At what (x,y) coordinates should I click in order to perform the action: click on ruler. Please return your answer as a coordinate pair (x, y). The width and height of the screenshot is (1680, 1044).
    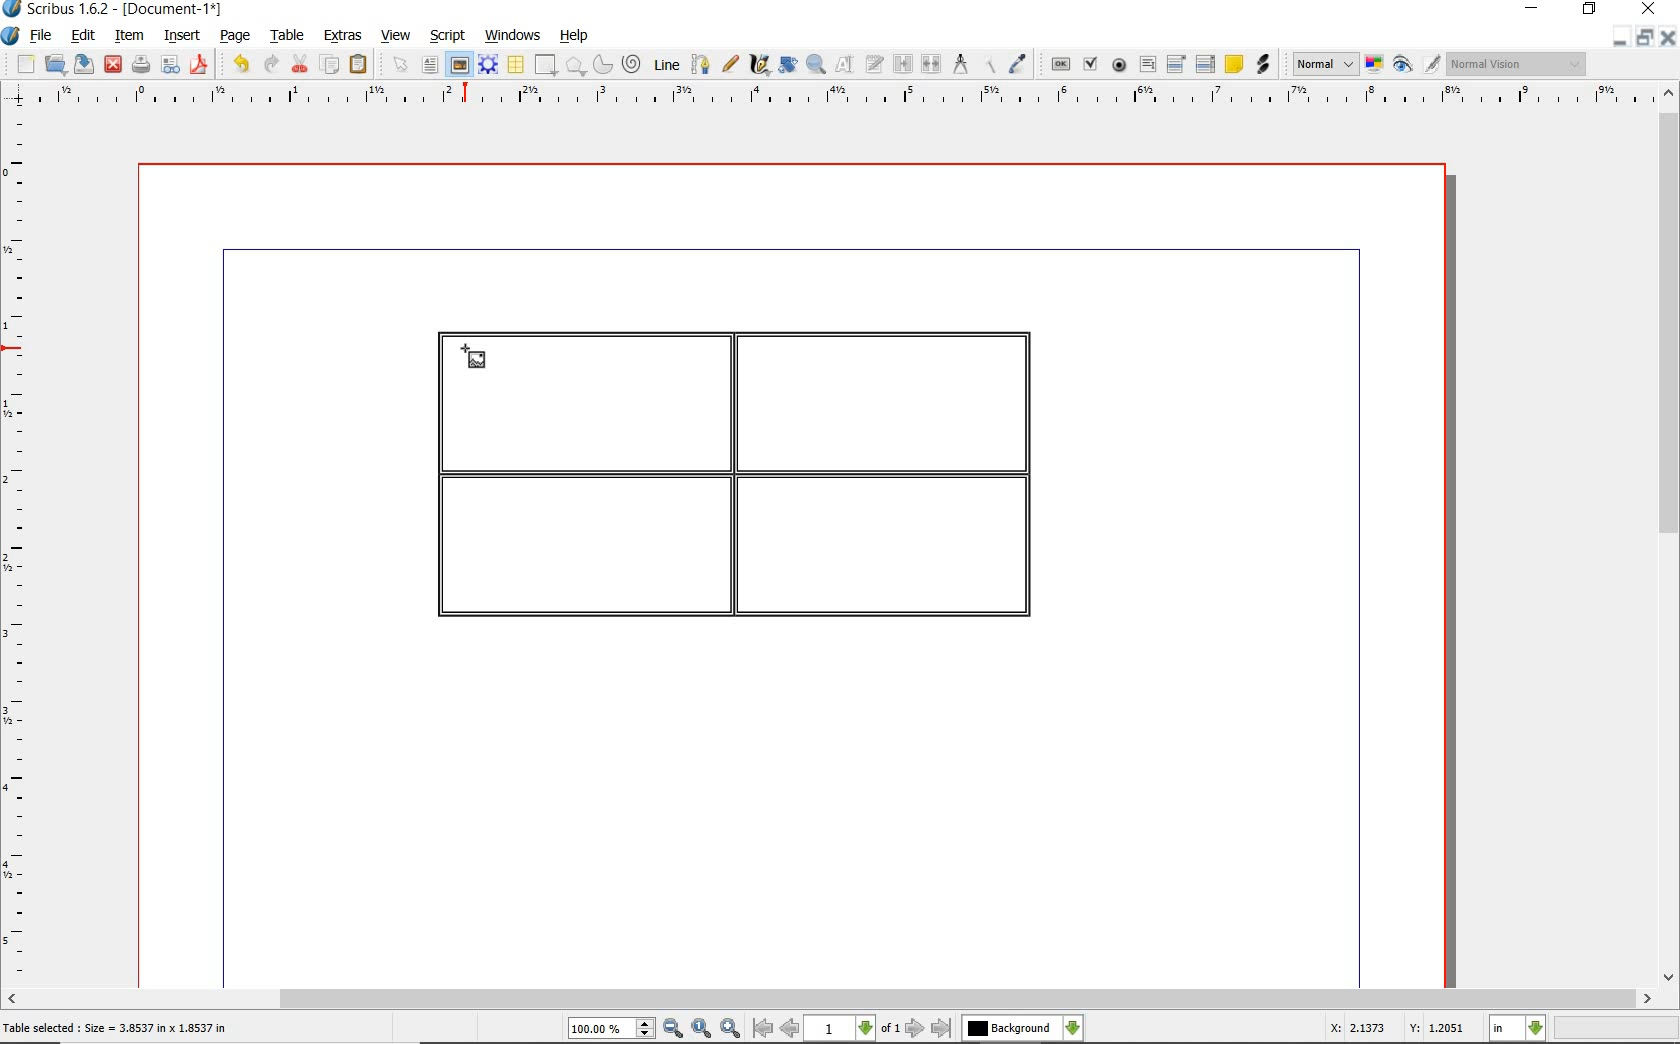
    Looking at the image, I should click on (849, 96).